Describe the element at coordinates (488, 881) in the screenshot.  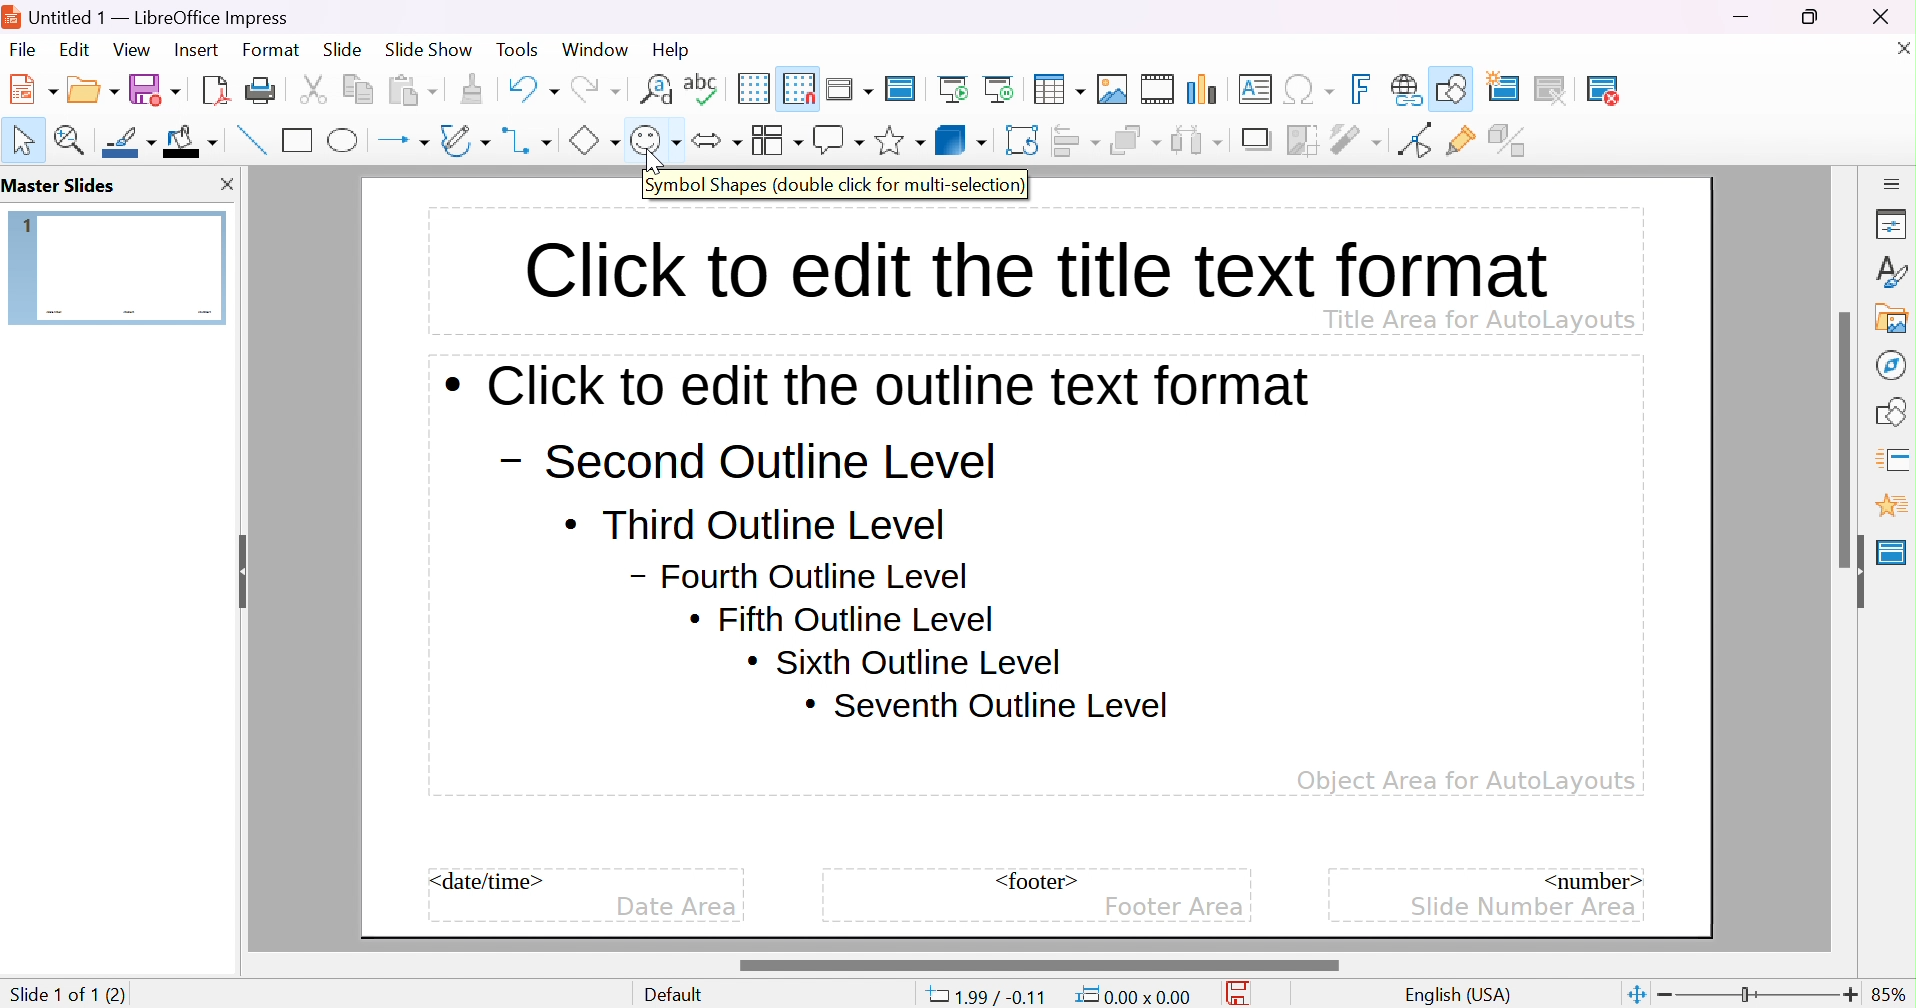
I see `<date/time>` at that location.